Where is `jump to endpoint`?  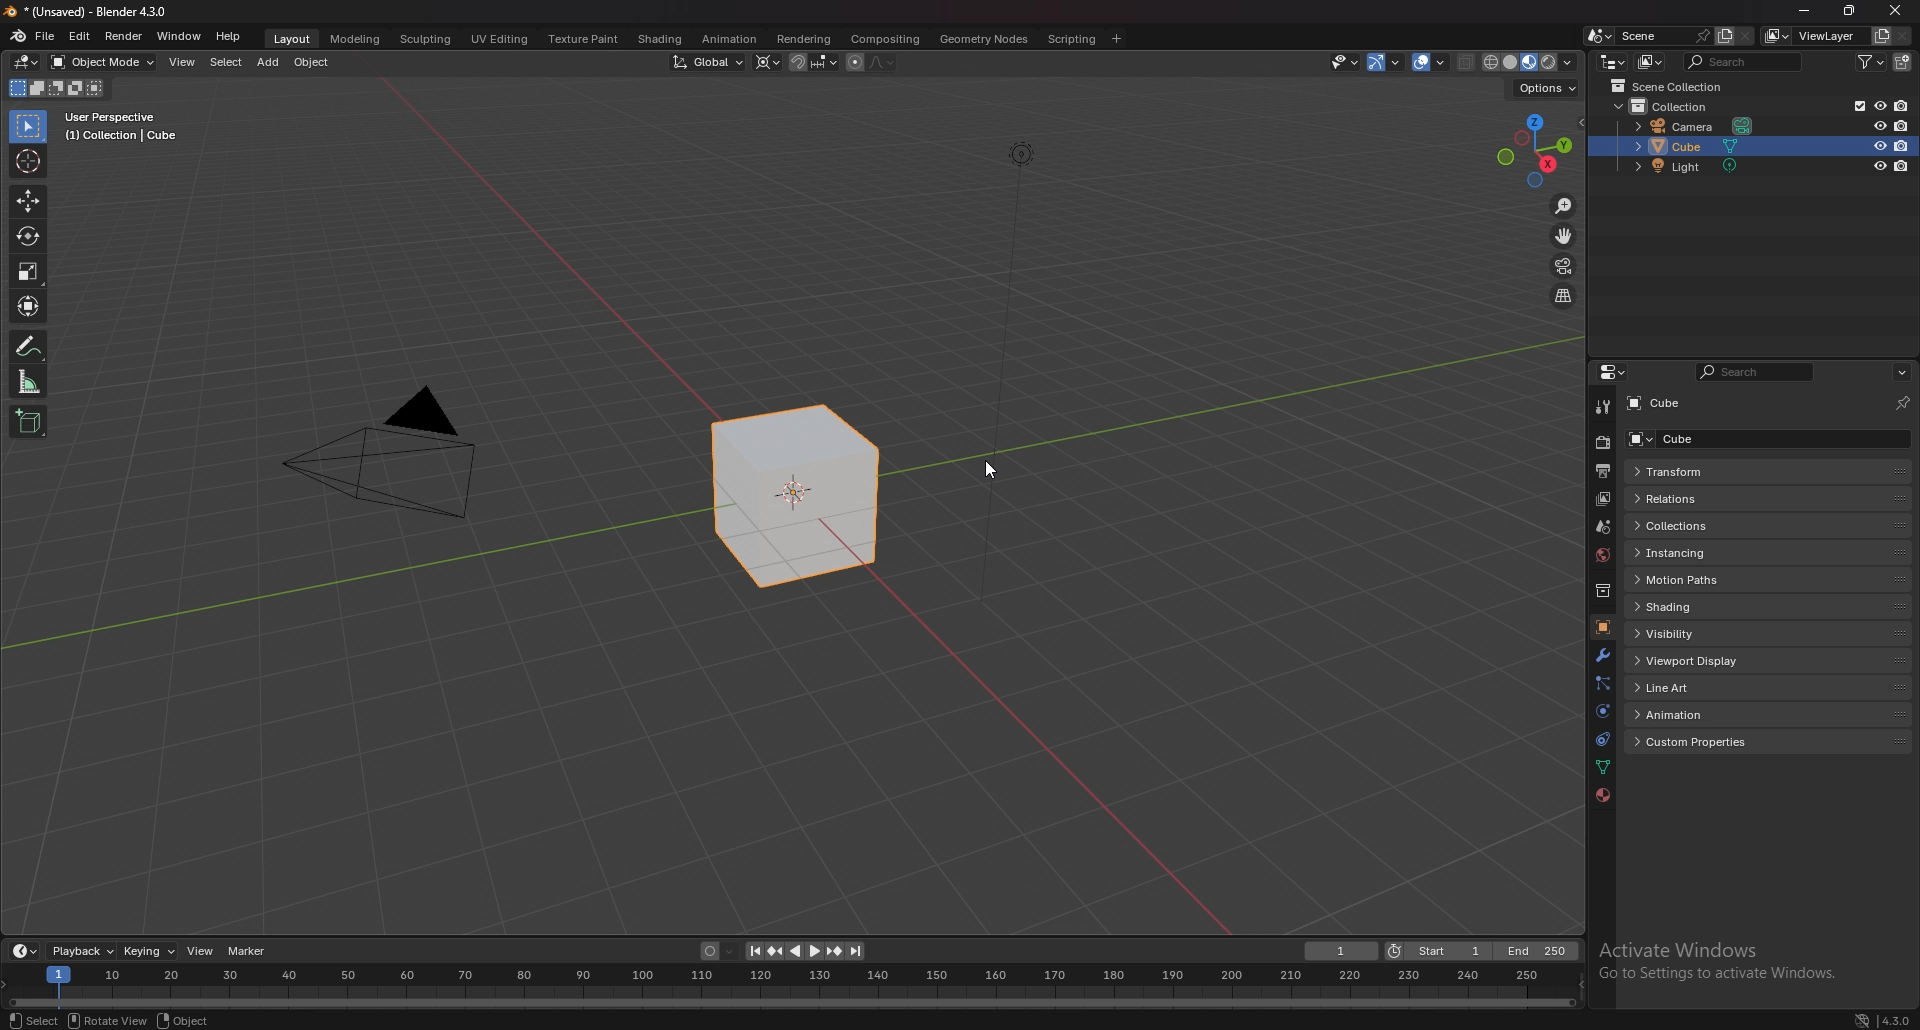 jump to endpoint is located at coordinates (753, 951).